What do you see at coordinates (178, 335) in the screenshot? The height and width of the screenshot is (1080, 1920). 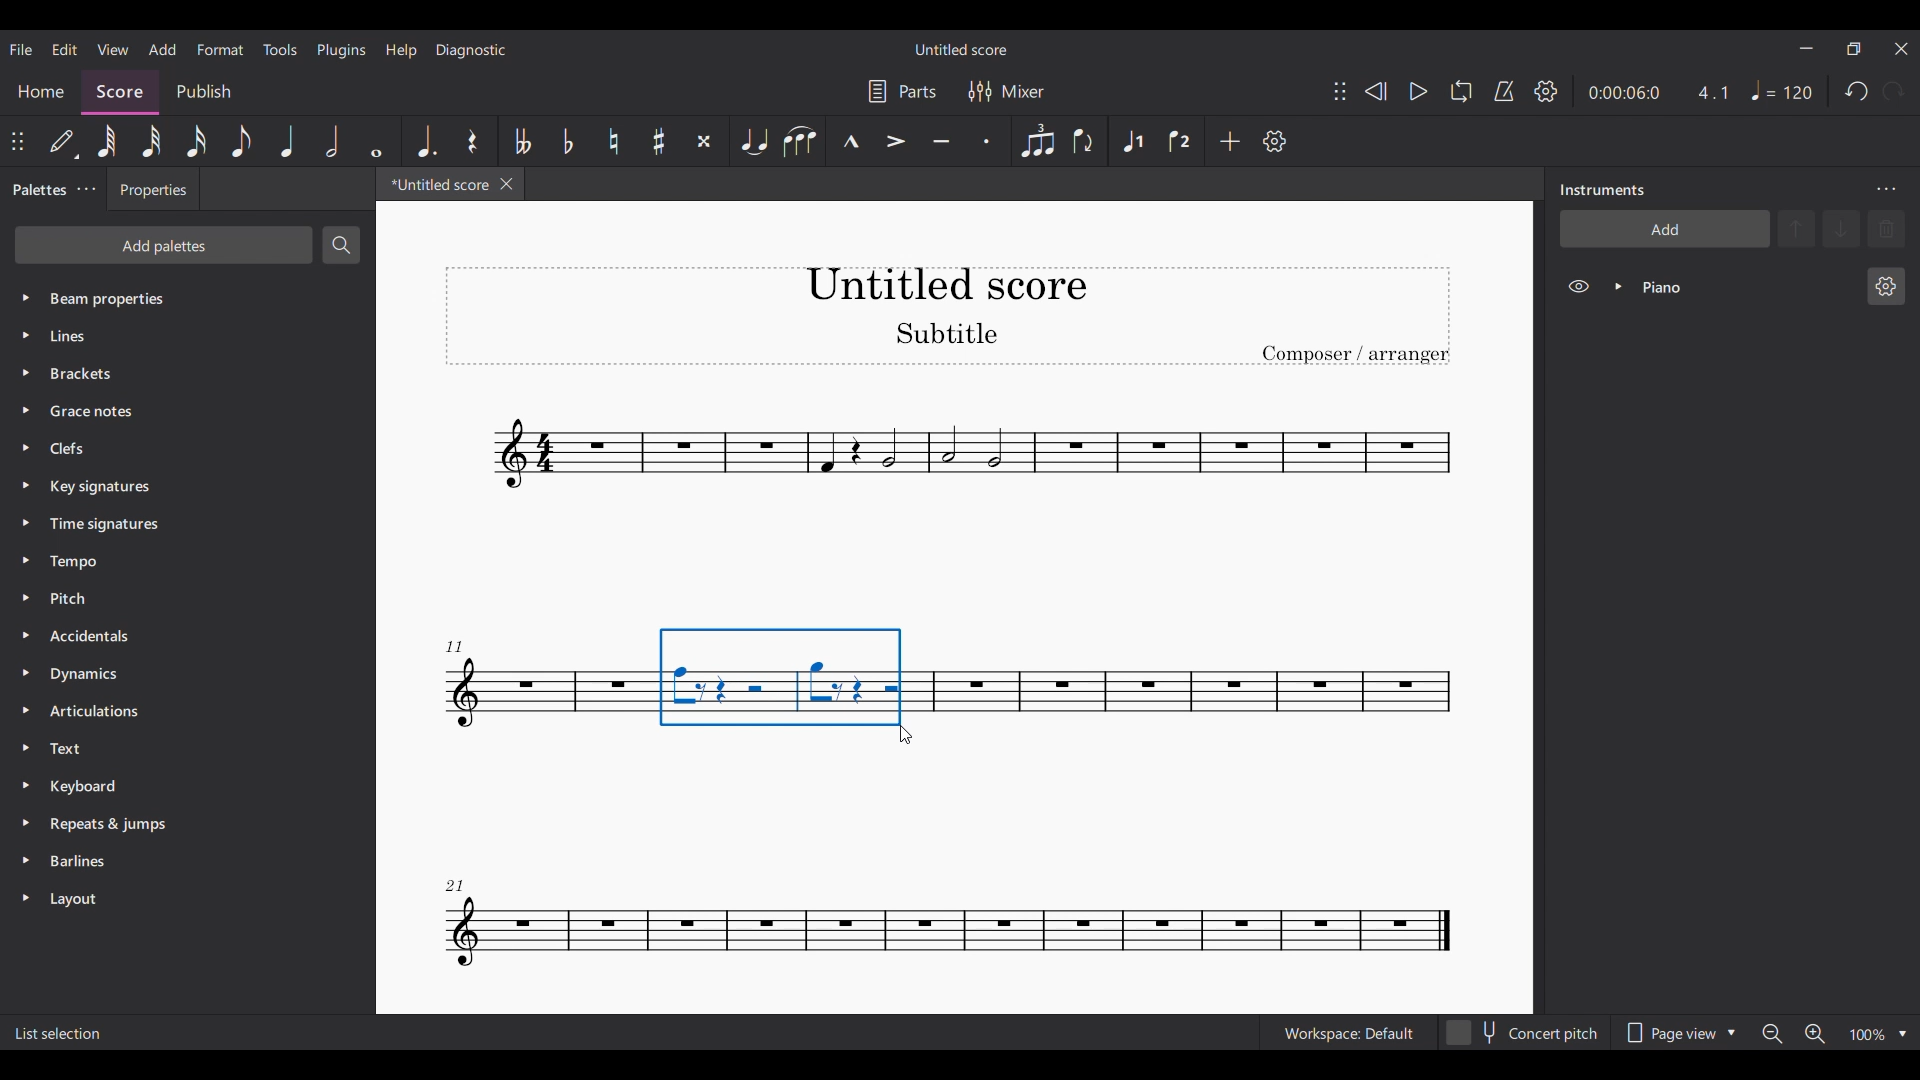 I see `Lines` at bounding box center [178, 335].